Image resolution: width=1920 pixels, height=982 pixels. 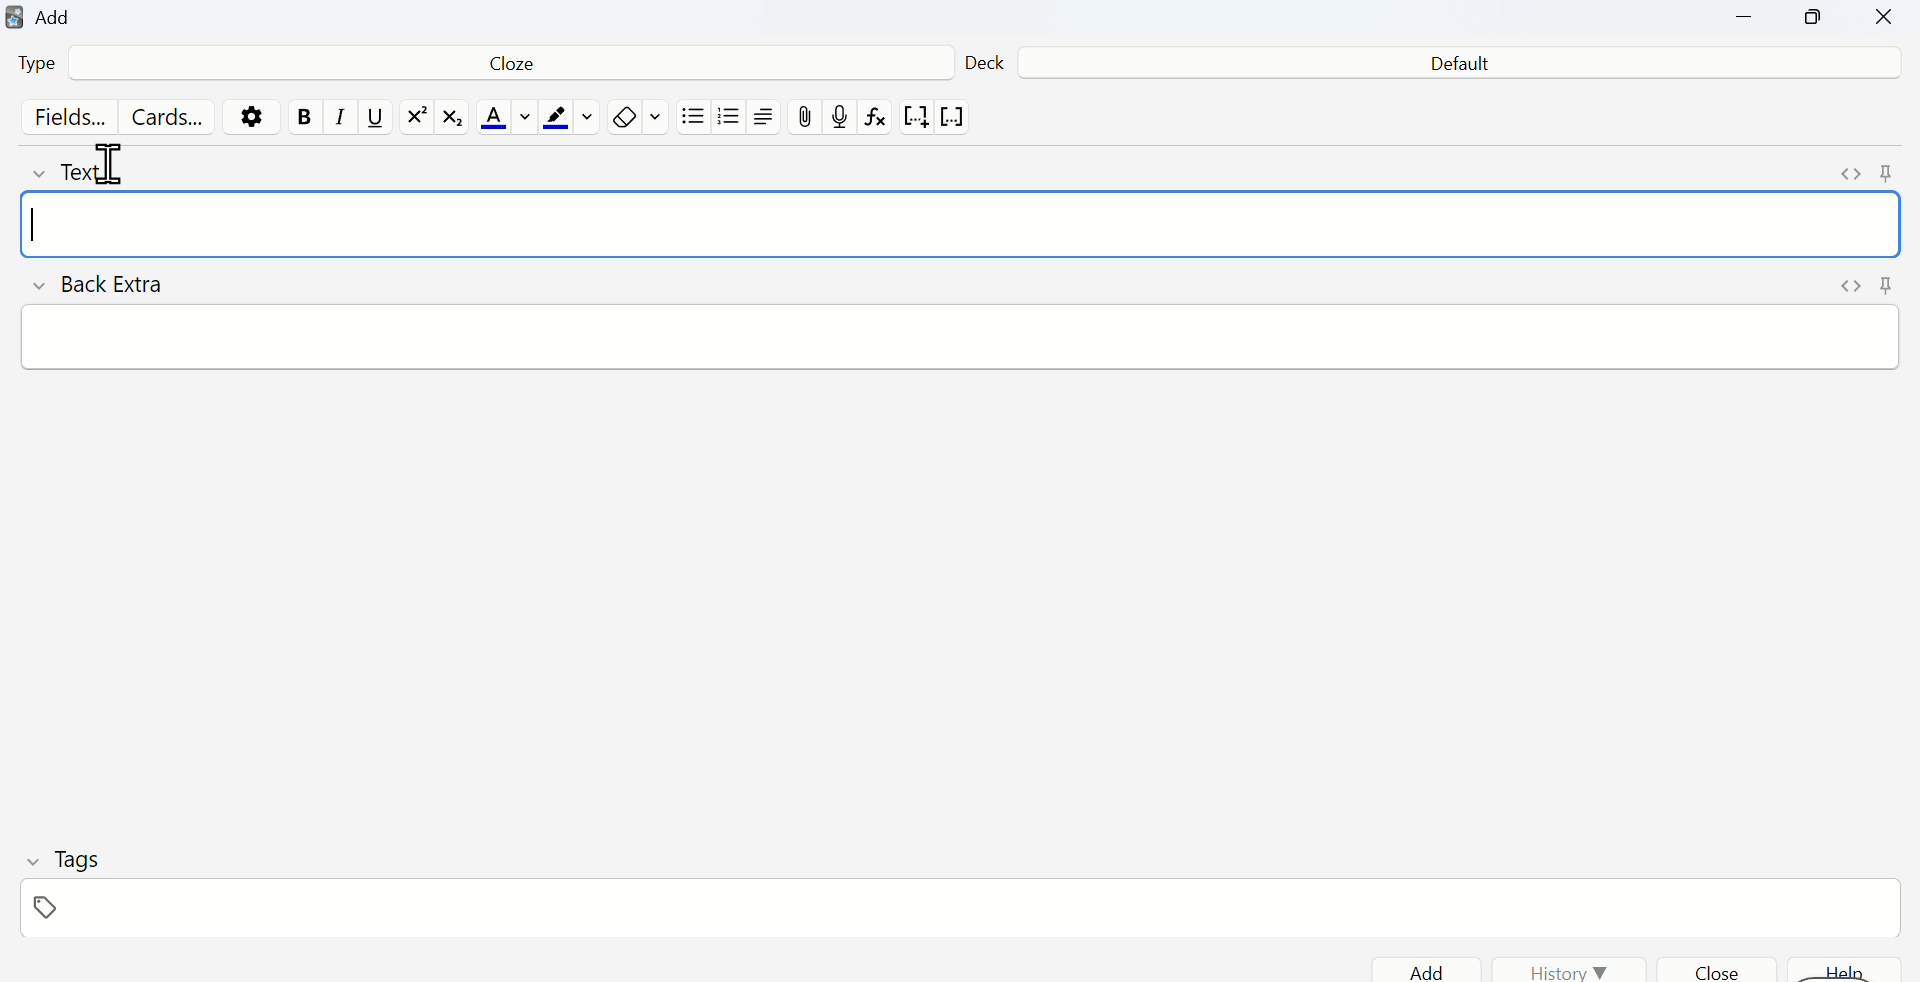 I want to click on Pin, so click(x=1887, y=288).